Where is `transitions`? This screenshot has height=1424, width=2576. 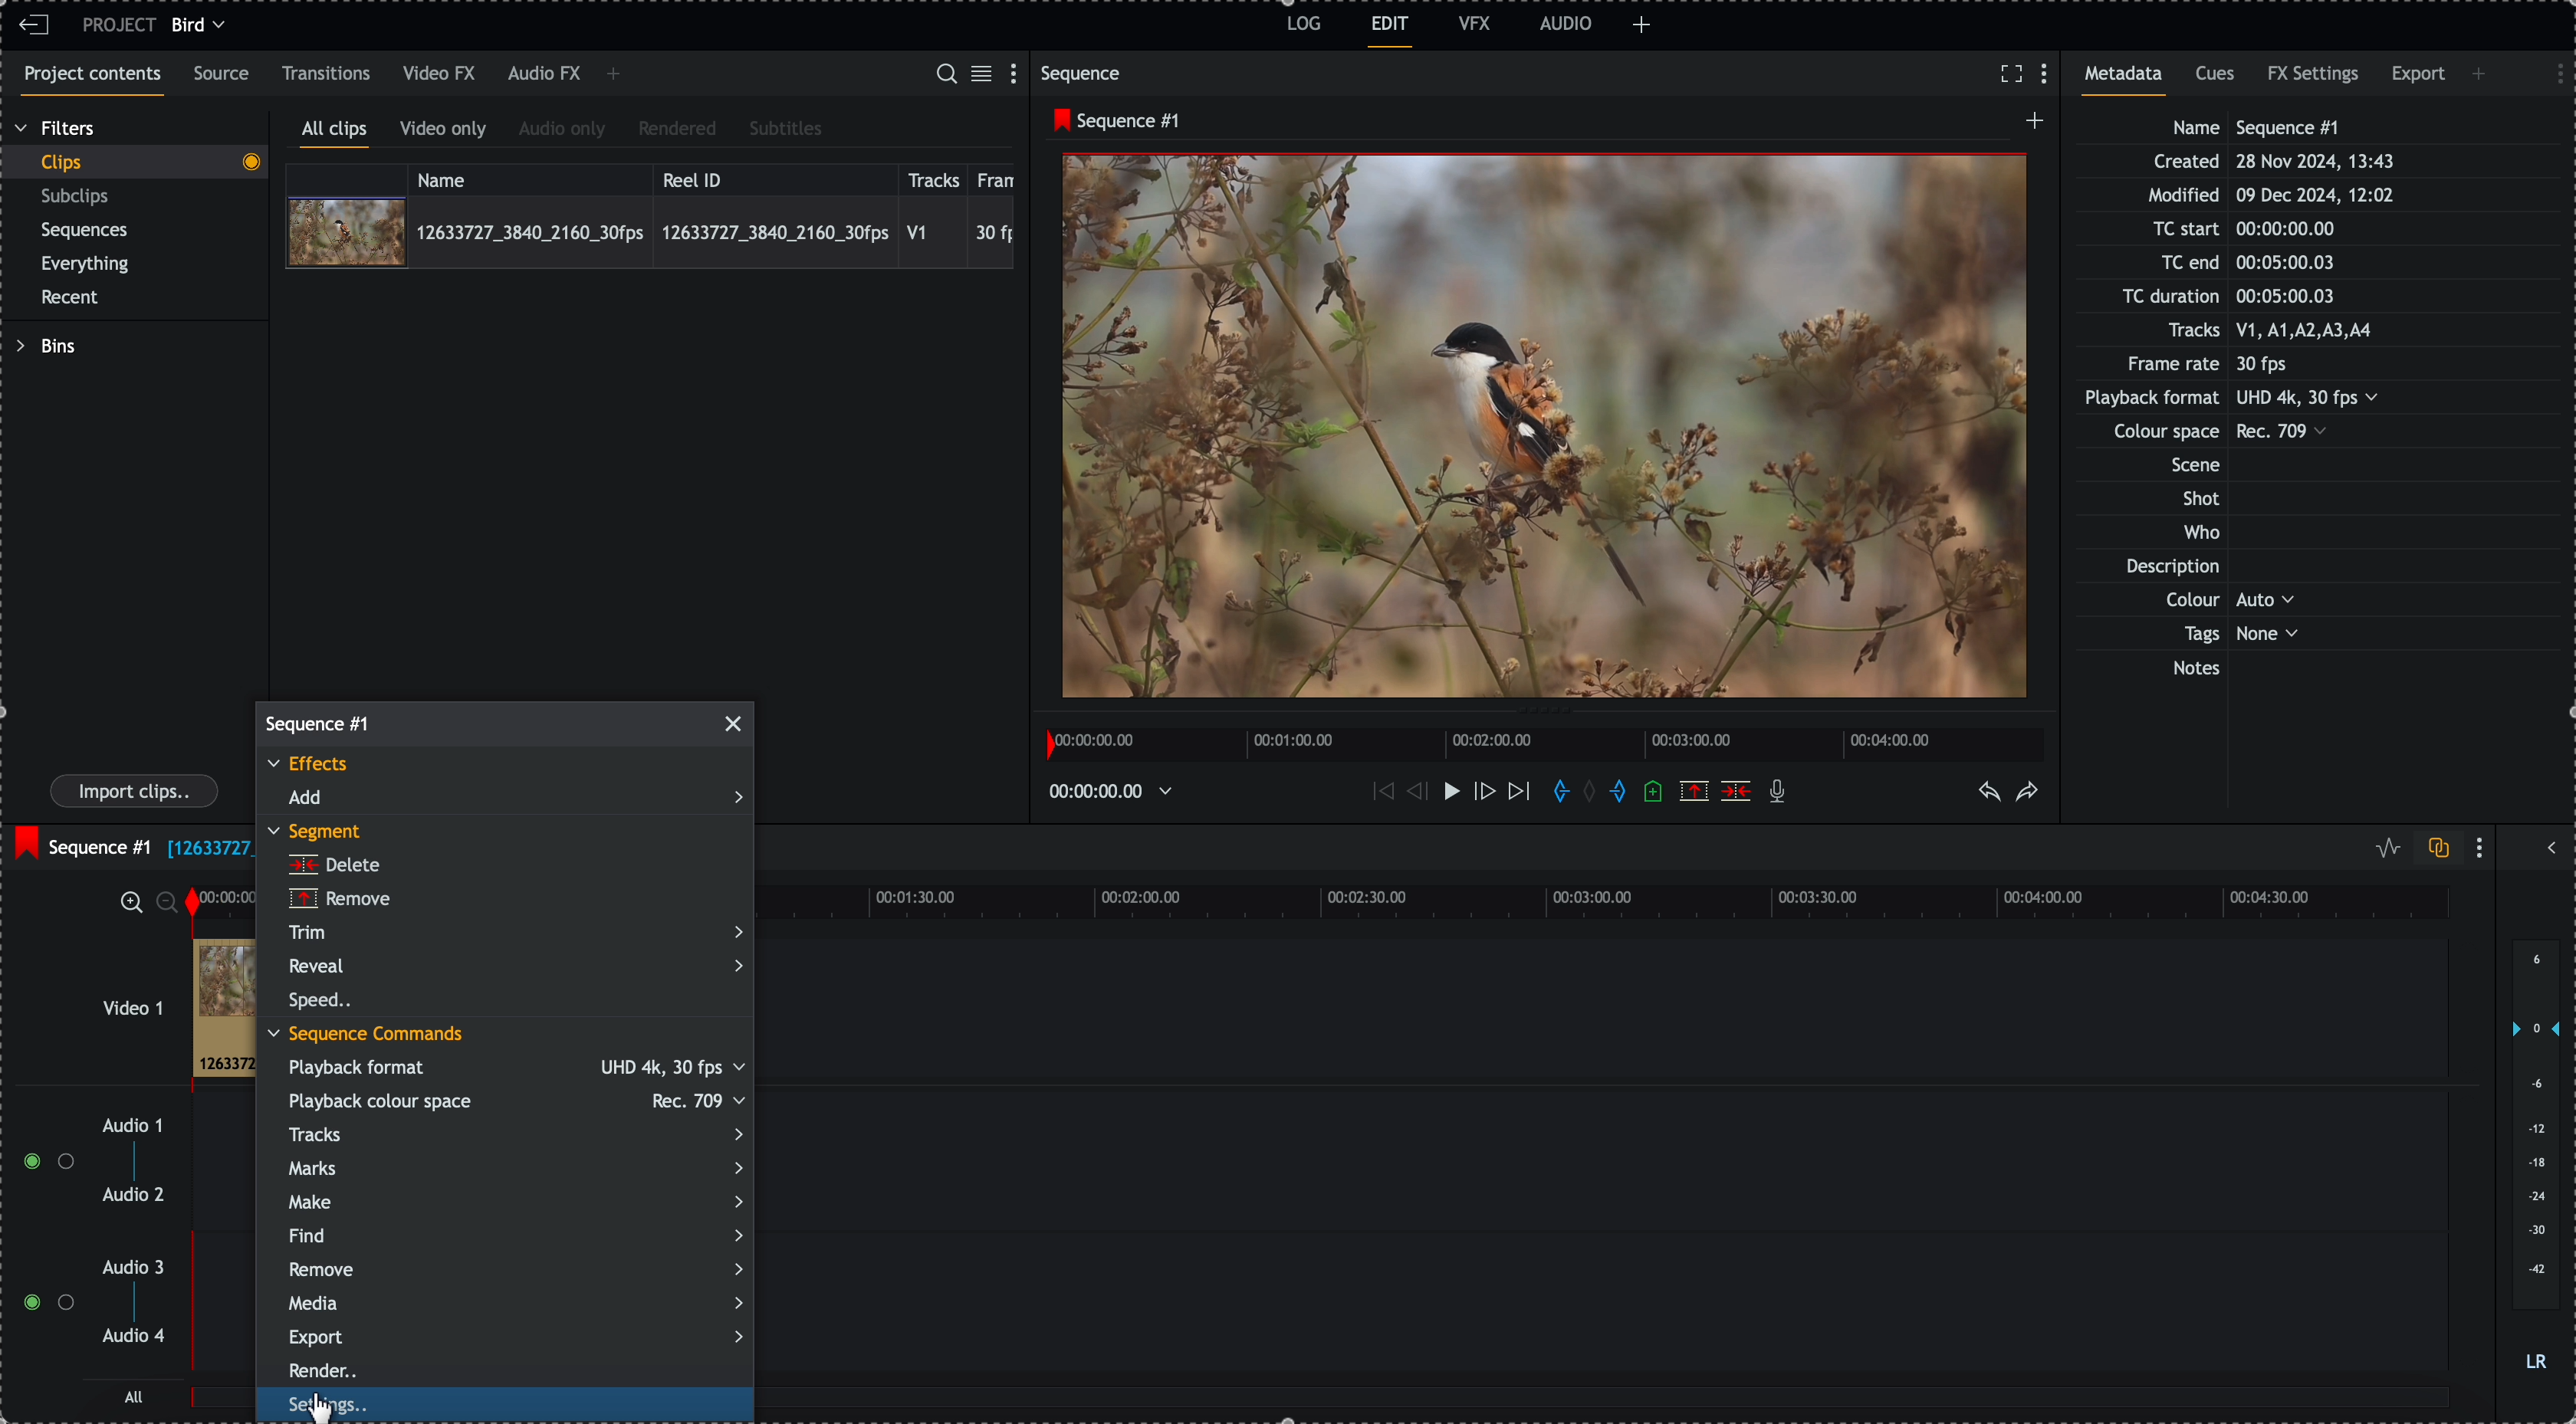 transitions is located at coordinates (327, 73).